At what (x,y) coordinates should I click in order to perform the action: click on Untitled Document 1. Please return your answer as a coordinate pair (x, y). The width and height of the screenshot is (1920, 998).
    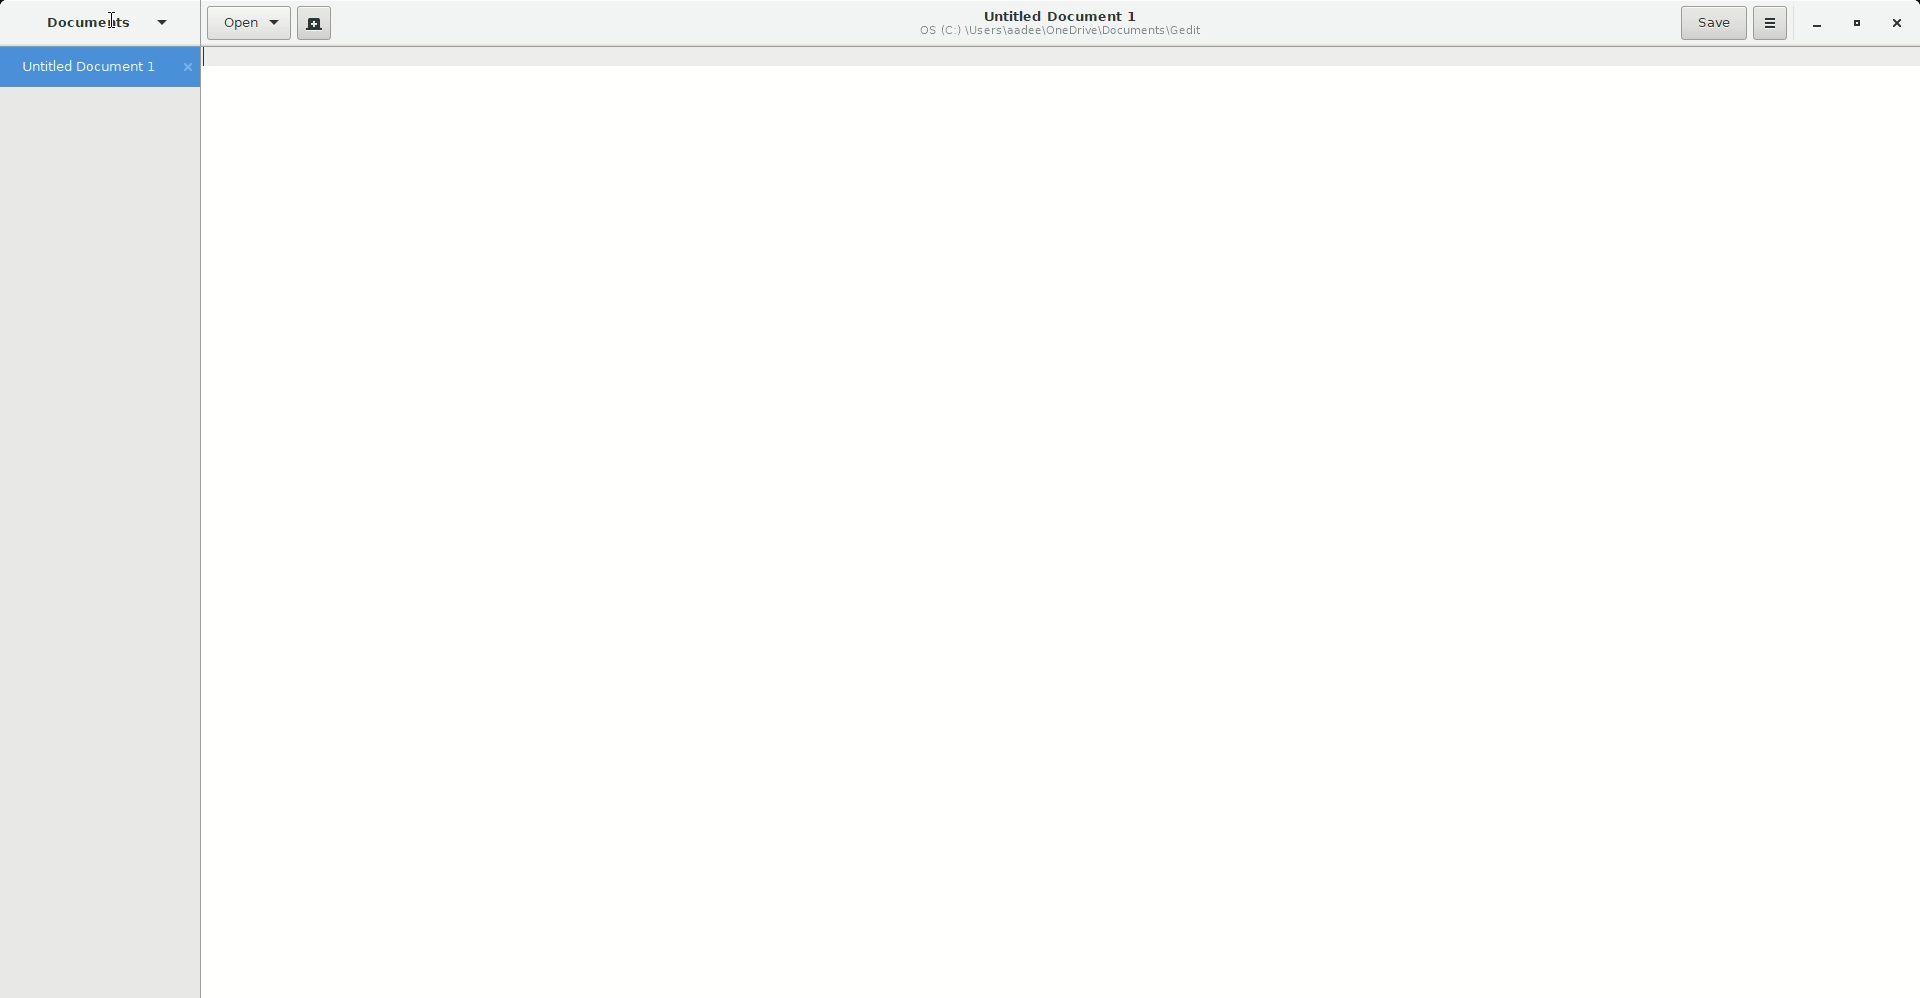
    Looking at the image, I should click on (1060, 22).